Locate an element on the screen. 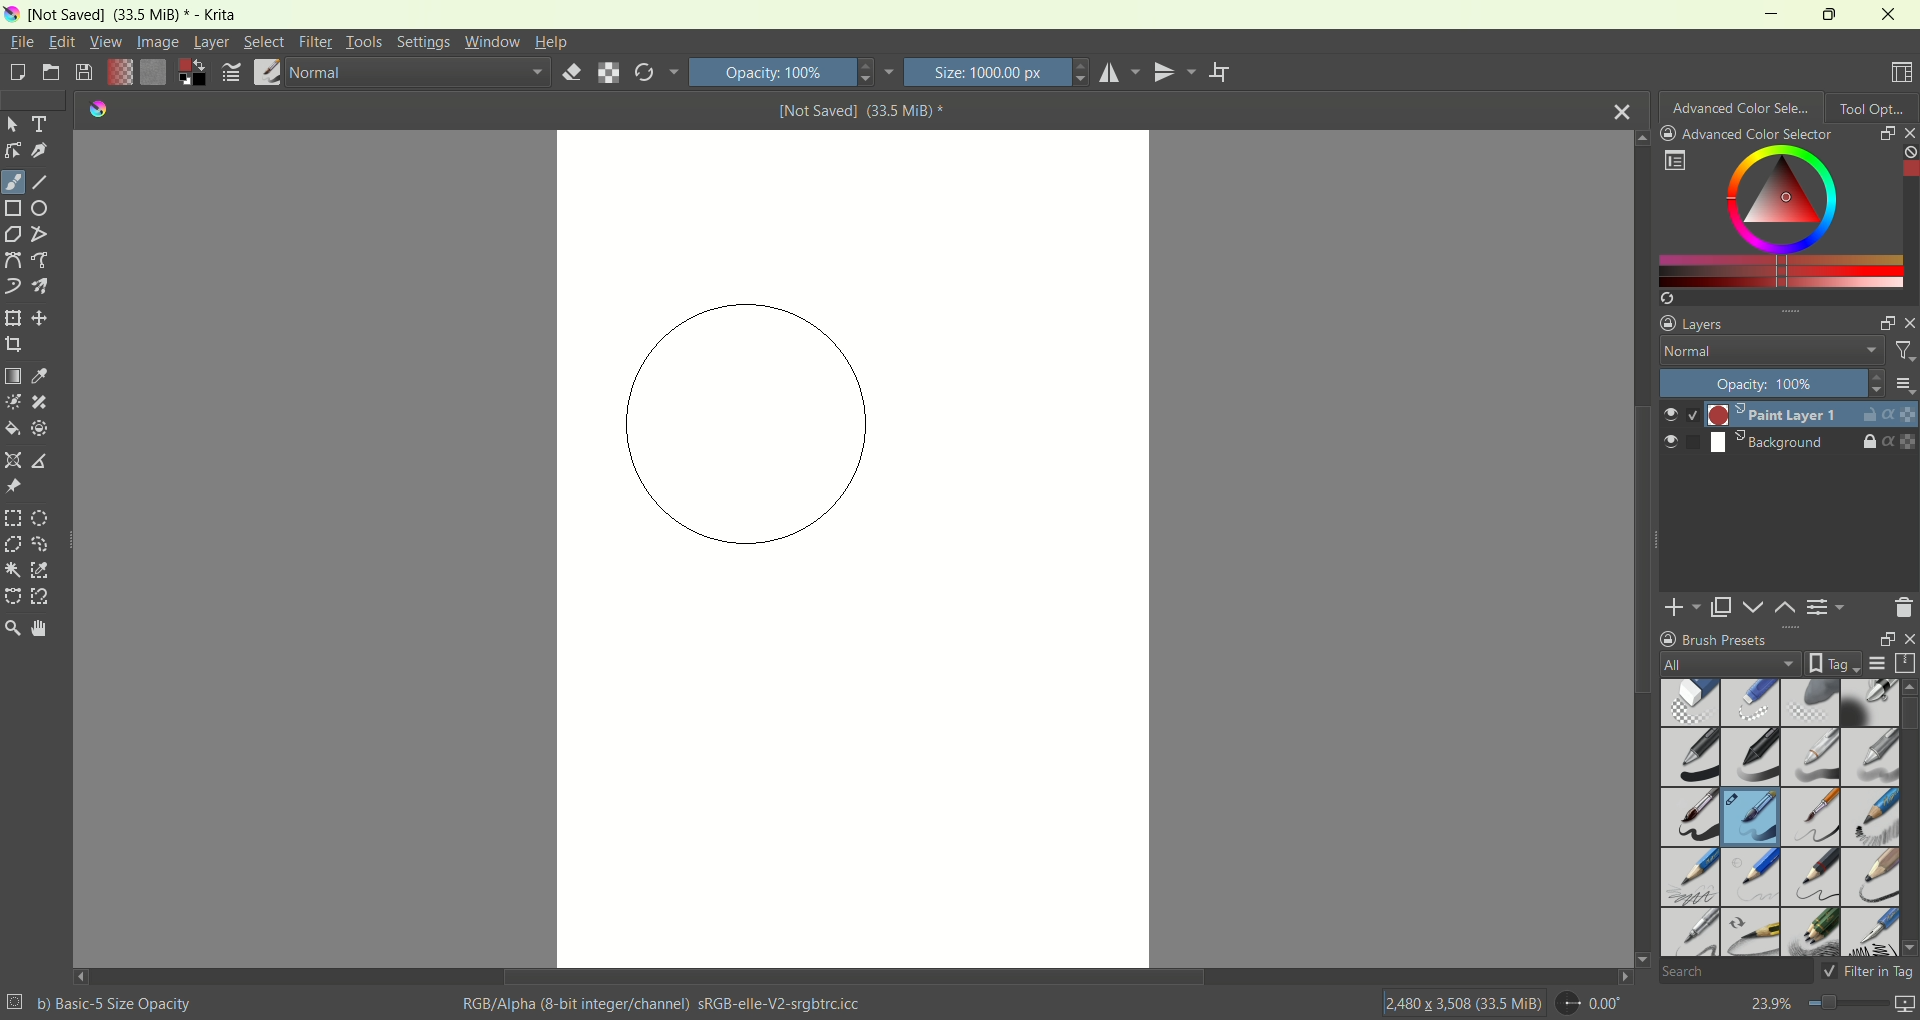  window is located at coordinates (492, 42).